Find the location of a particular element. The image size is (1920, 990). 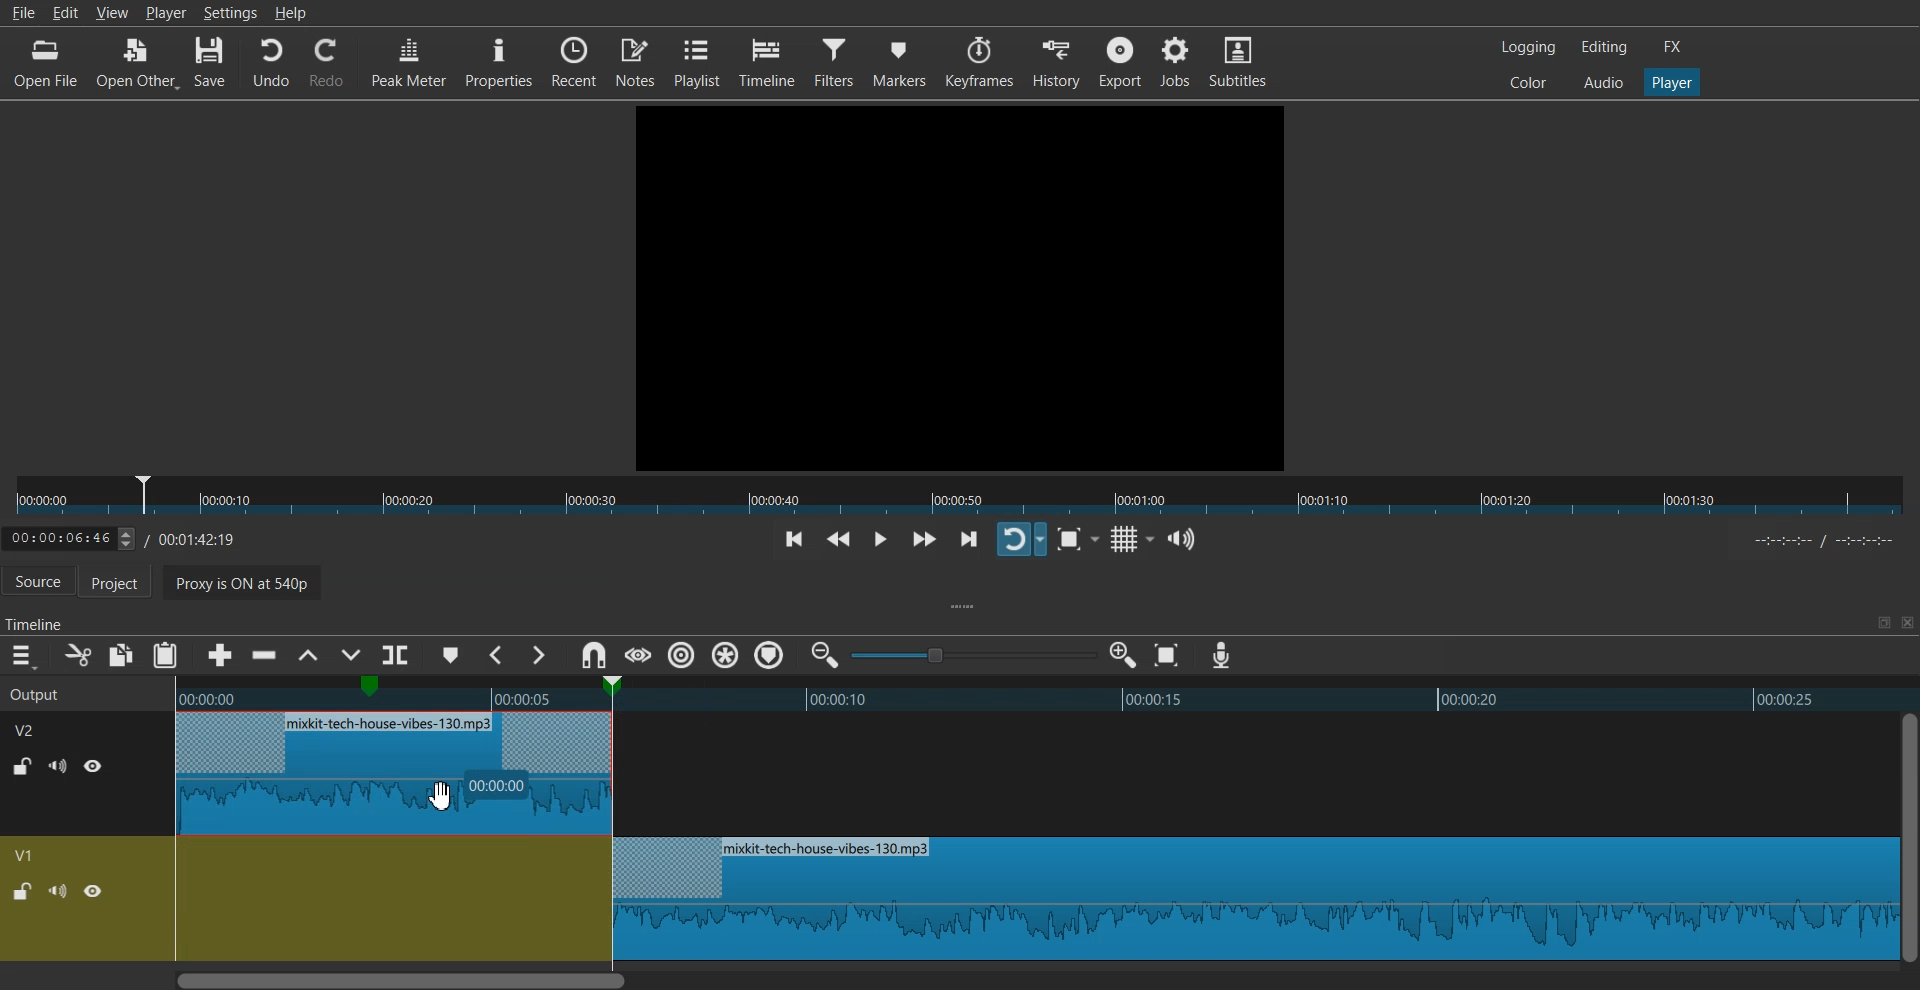

Blank timeline is located at coordinates (1032, 897).